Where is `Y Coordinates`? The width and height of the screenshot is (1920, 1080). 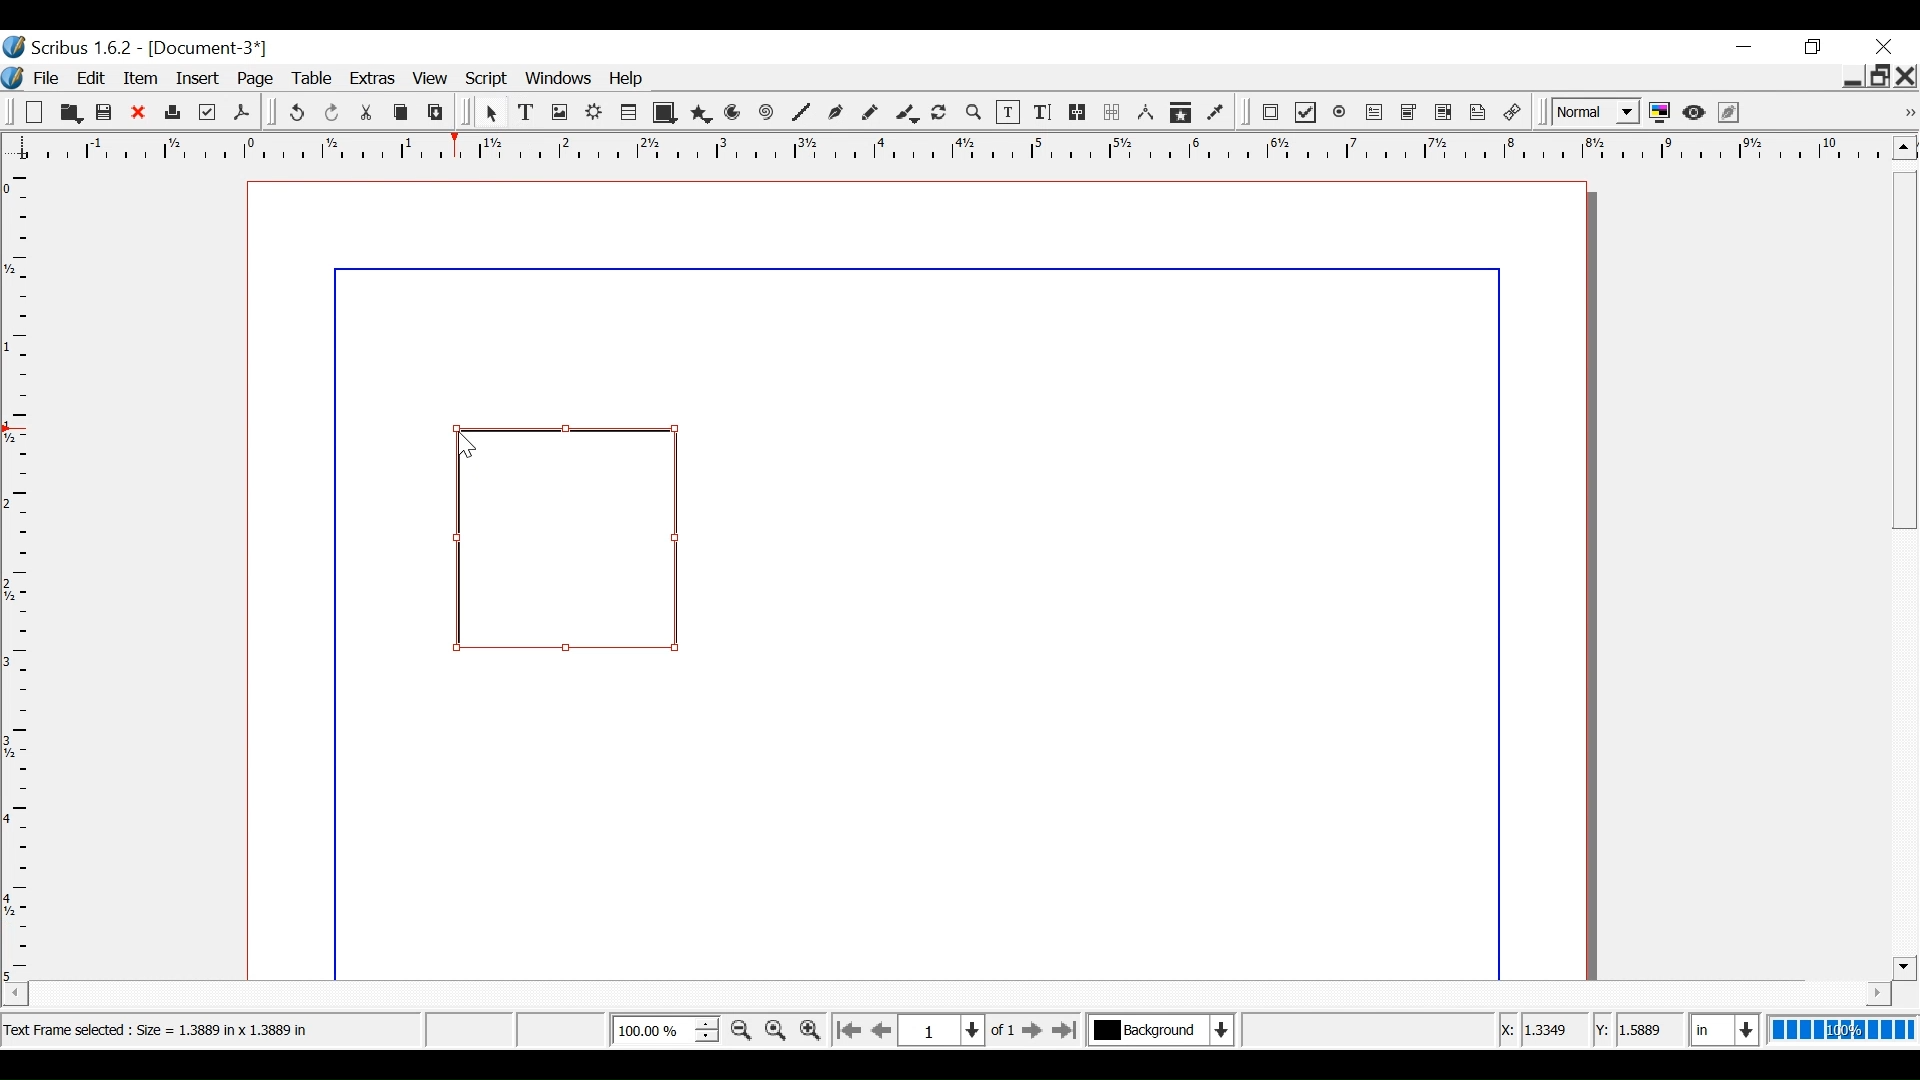 Y Coordinates is located at coordinates (1640, 1030).